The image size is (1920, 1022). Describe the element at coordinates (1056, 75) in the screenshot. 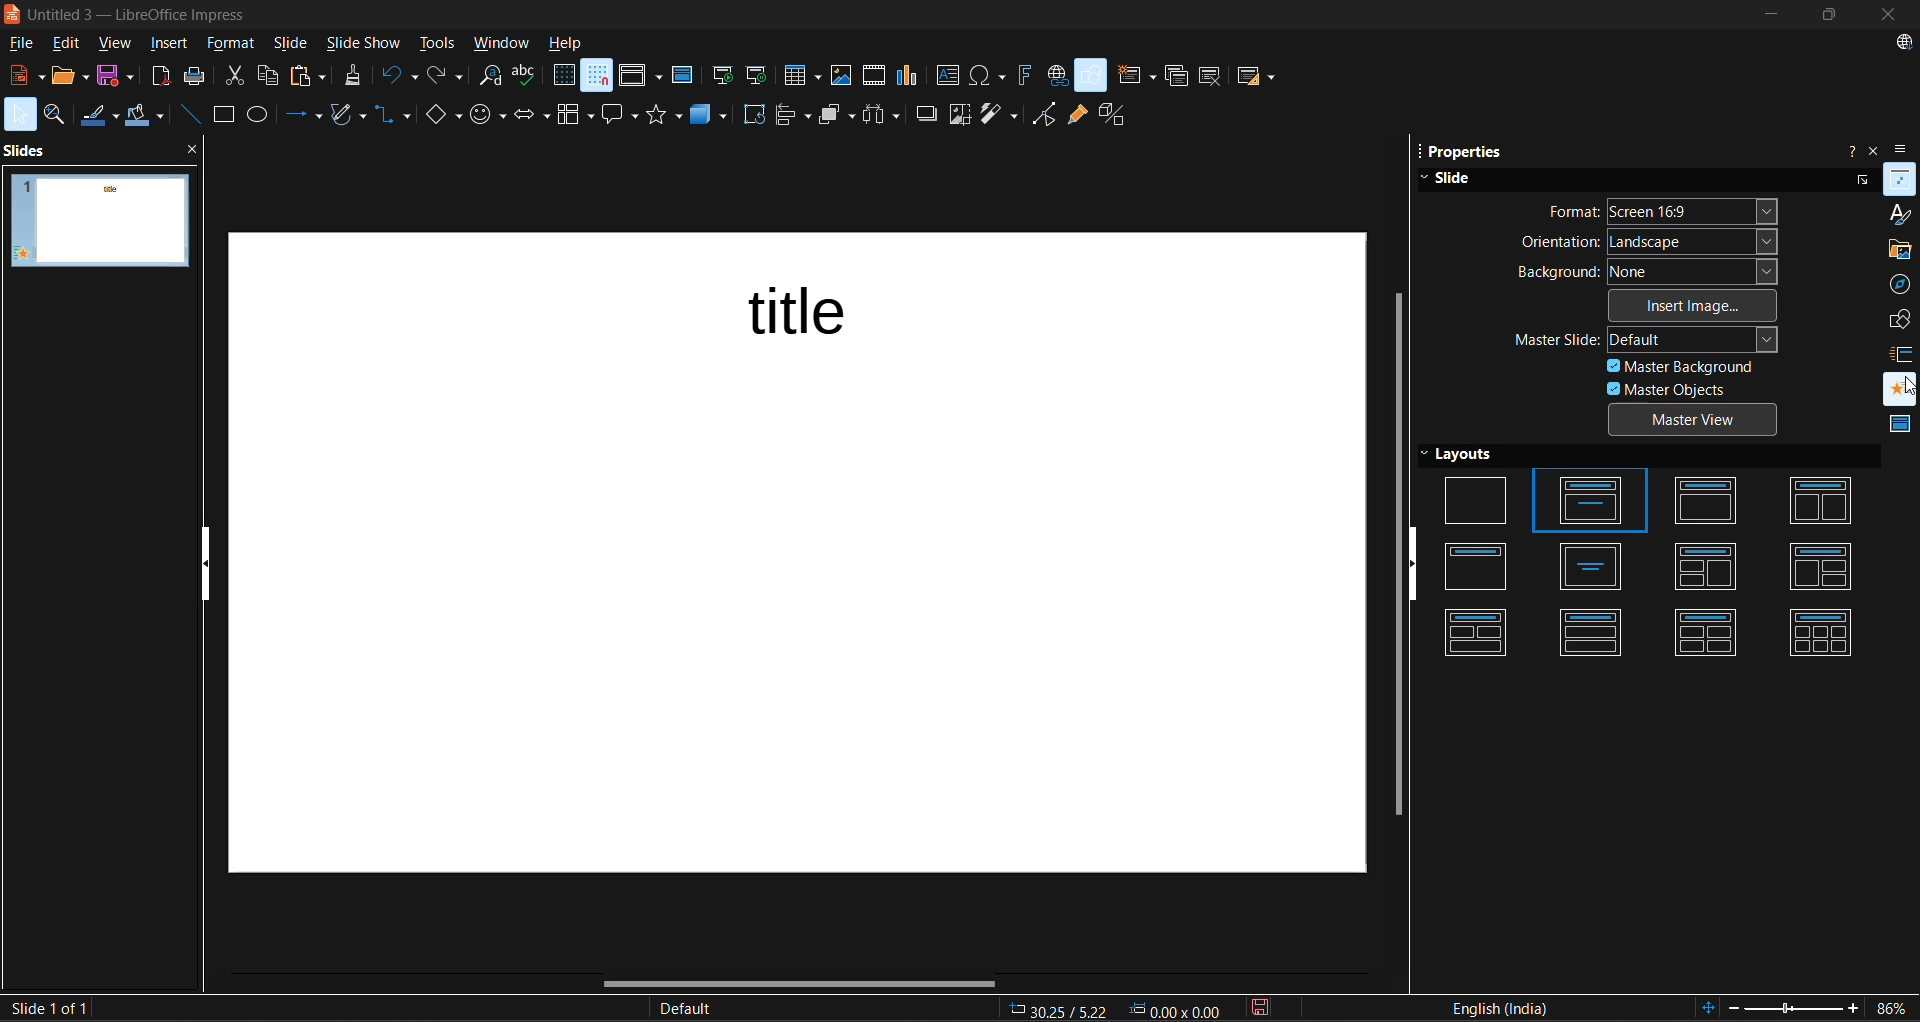

I see `insert hyperlink` at that location.